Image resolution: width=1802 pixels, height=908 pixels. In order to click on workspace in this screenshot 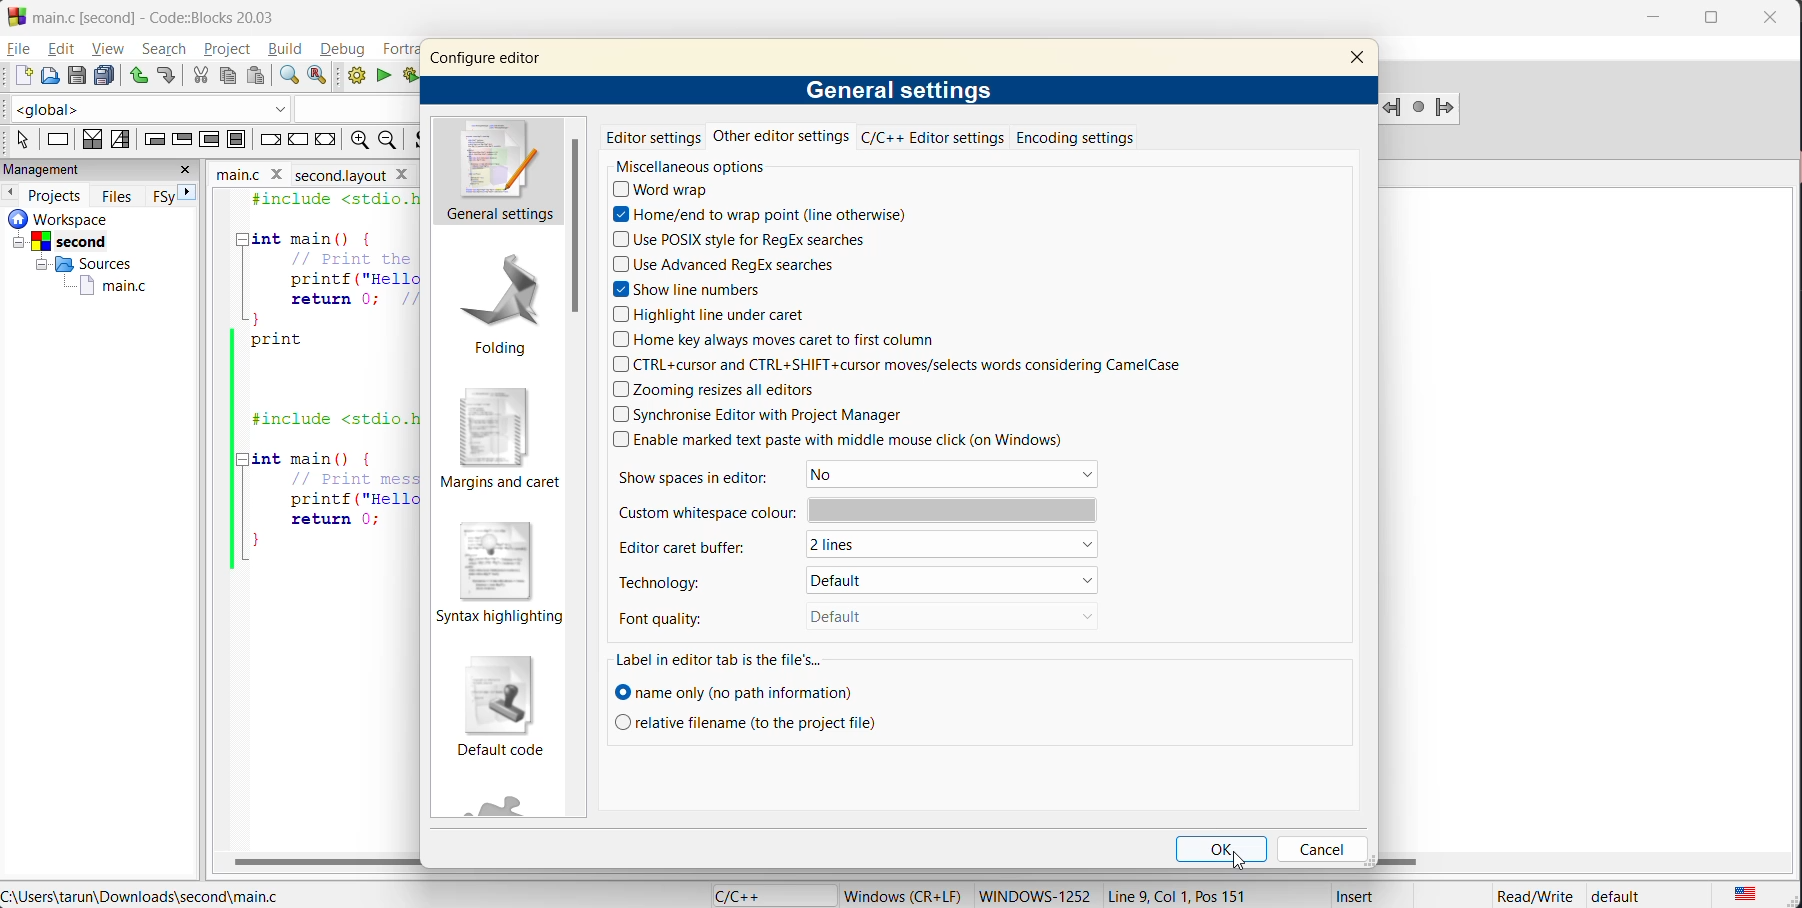, I will do `click(90, 218)`.